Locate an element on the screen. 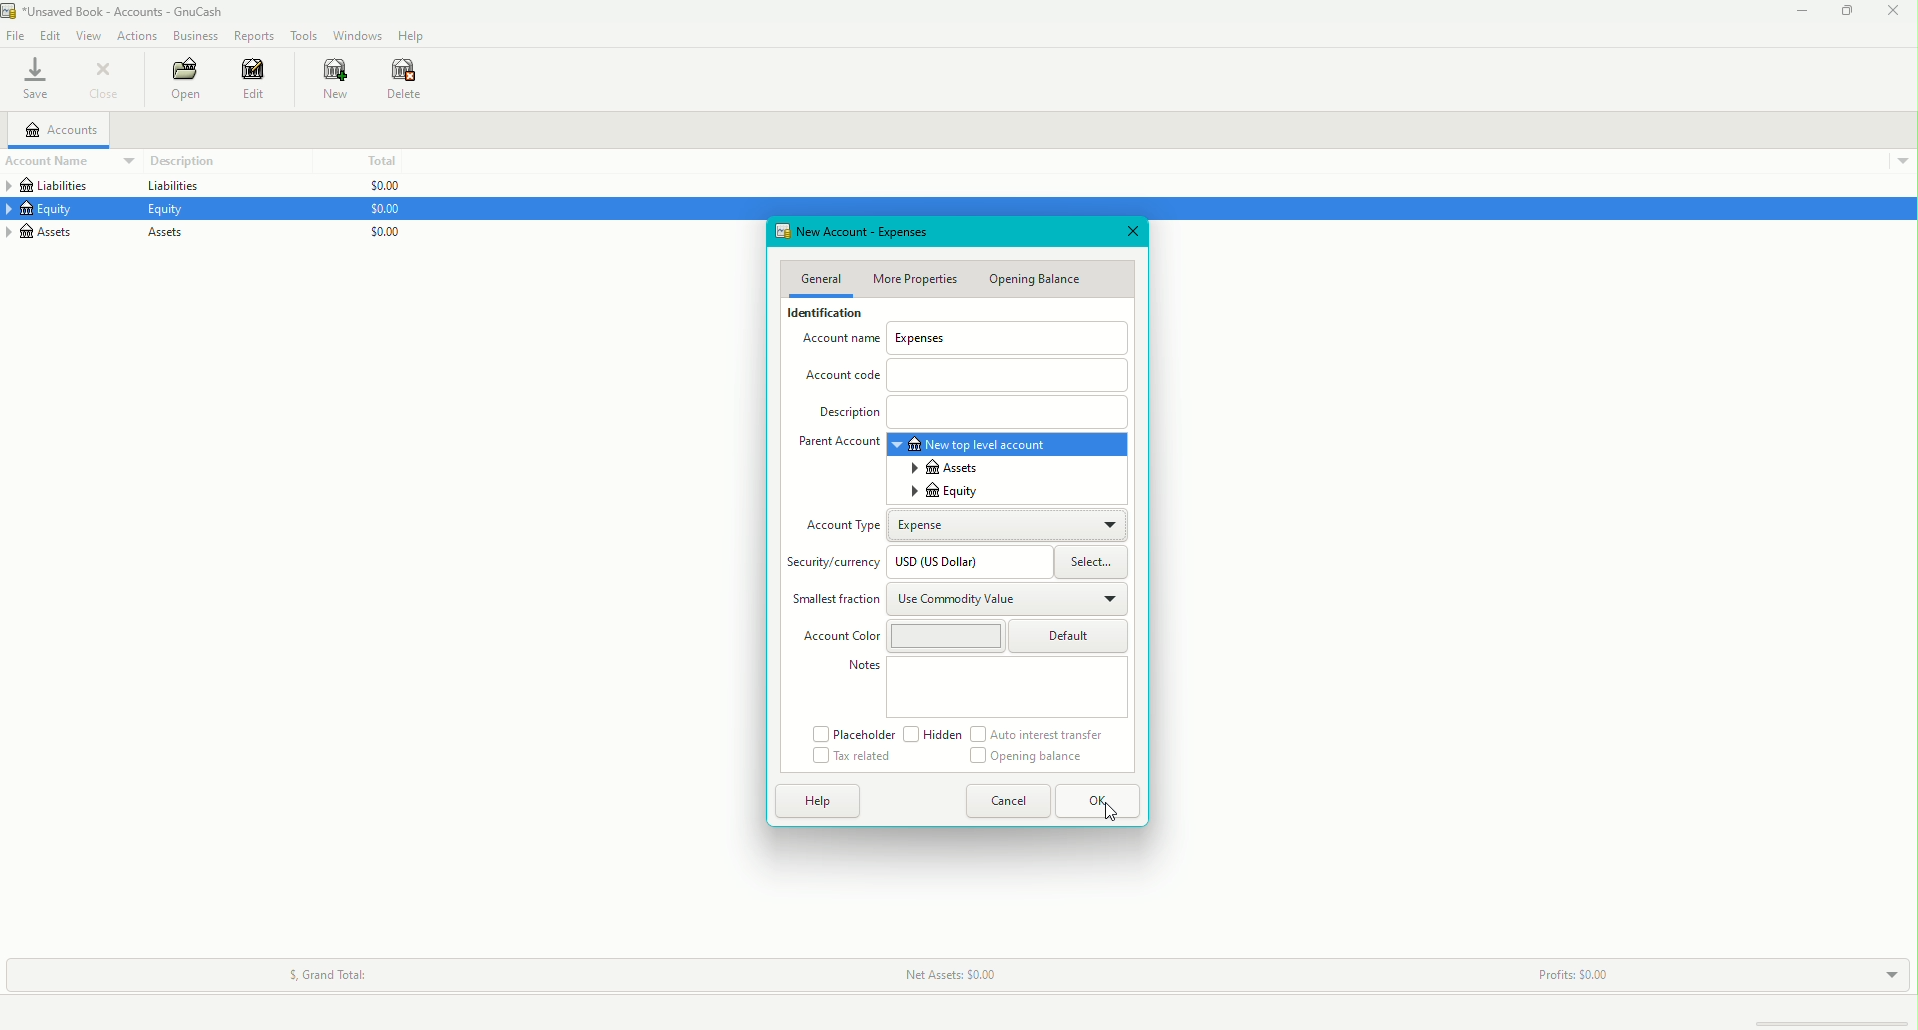 The width and height of the screenshot is (1918, 1030). Liabilities is located at coordinates (58, 186).